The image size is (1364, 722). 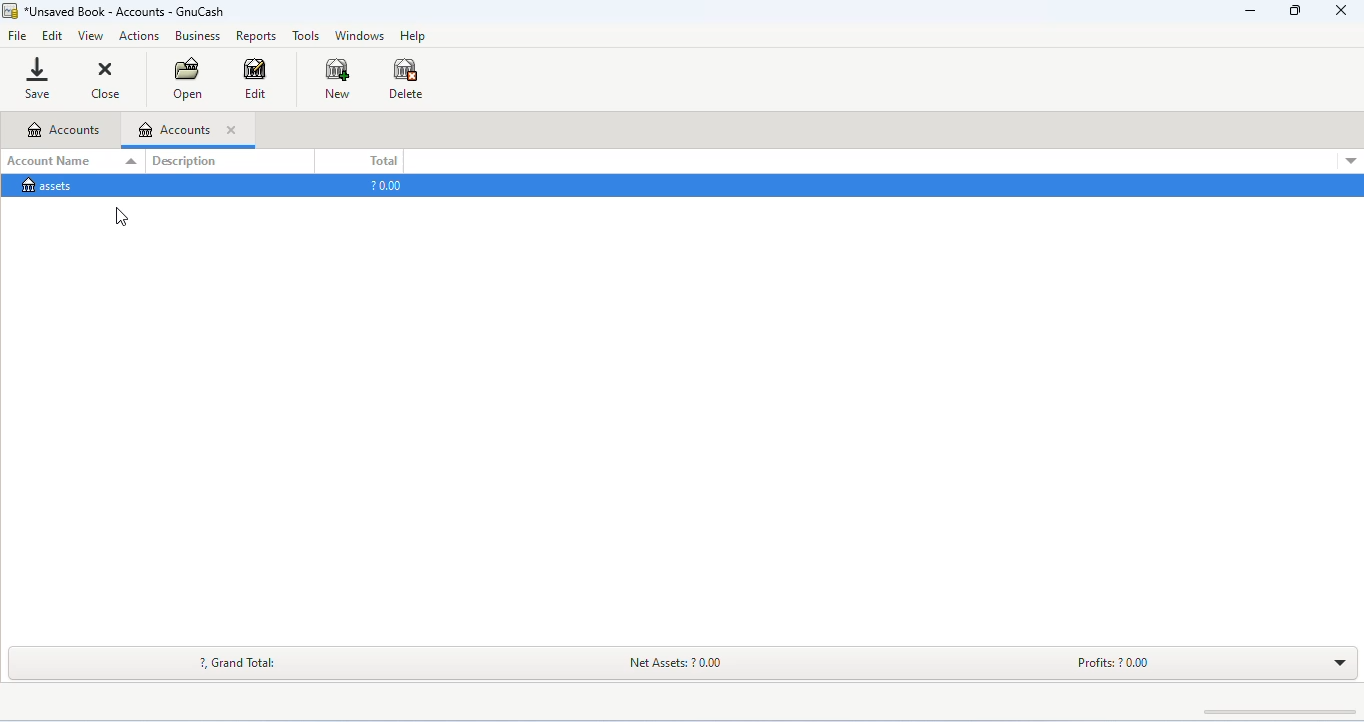 I want to click on description, so click(x=186, y=159).